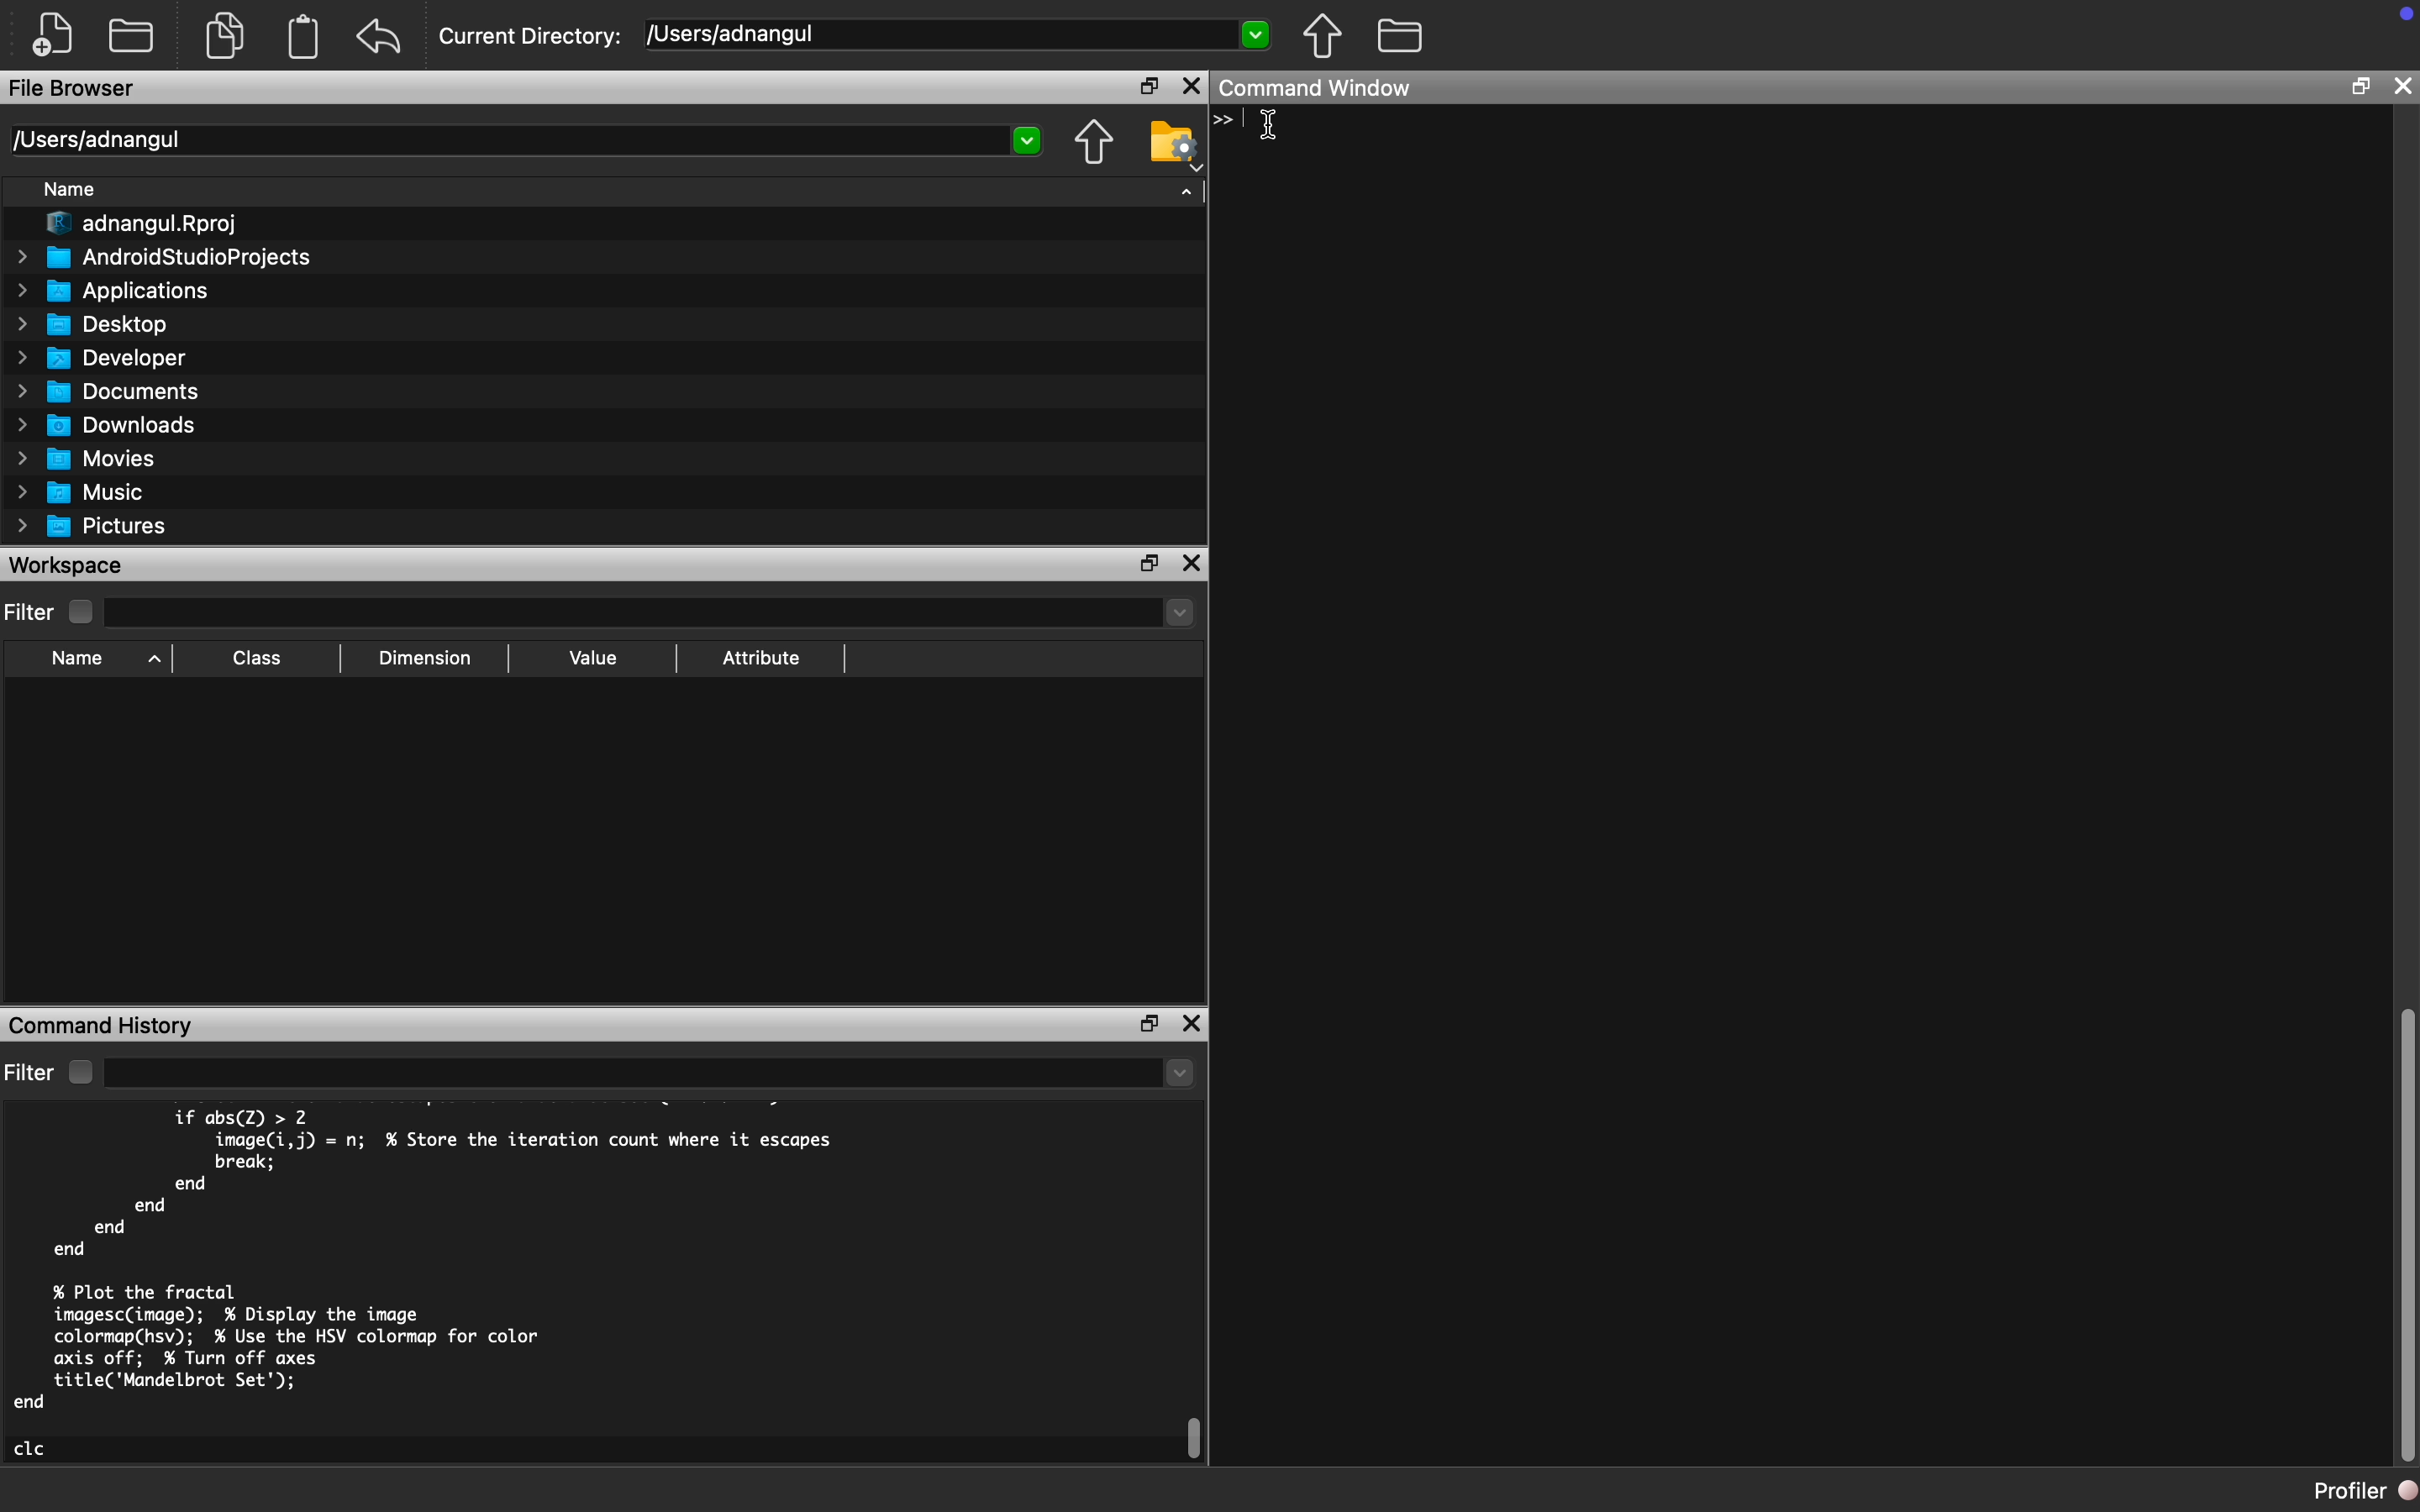  What do you see at coordinates (434, 658) in the screenshot?
I see `Dimension` at bounding box center [434, 658].